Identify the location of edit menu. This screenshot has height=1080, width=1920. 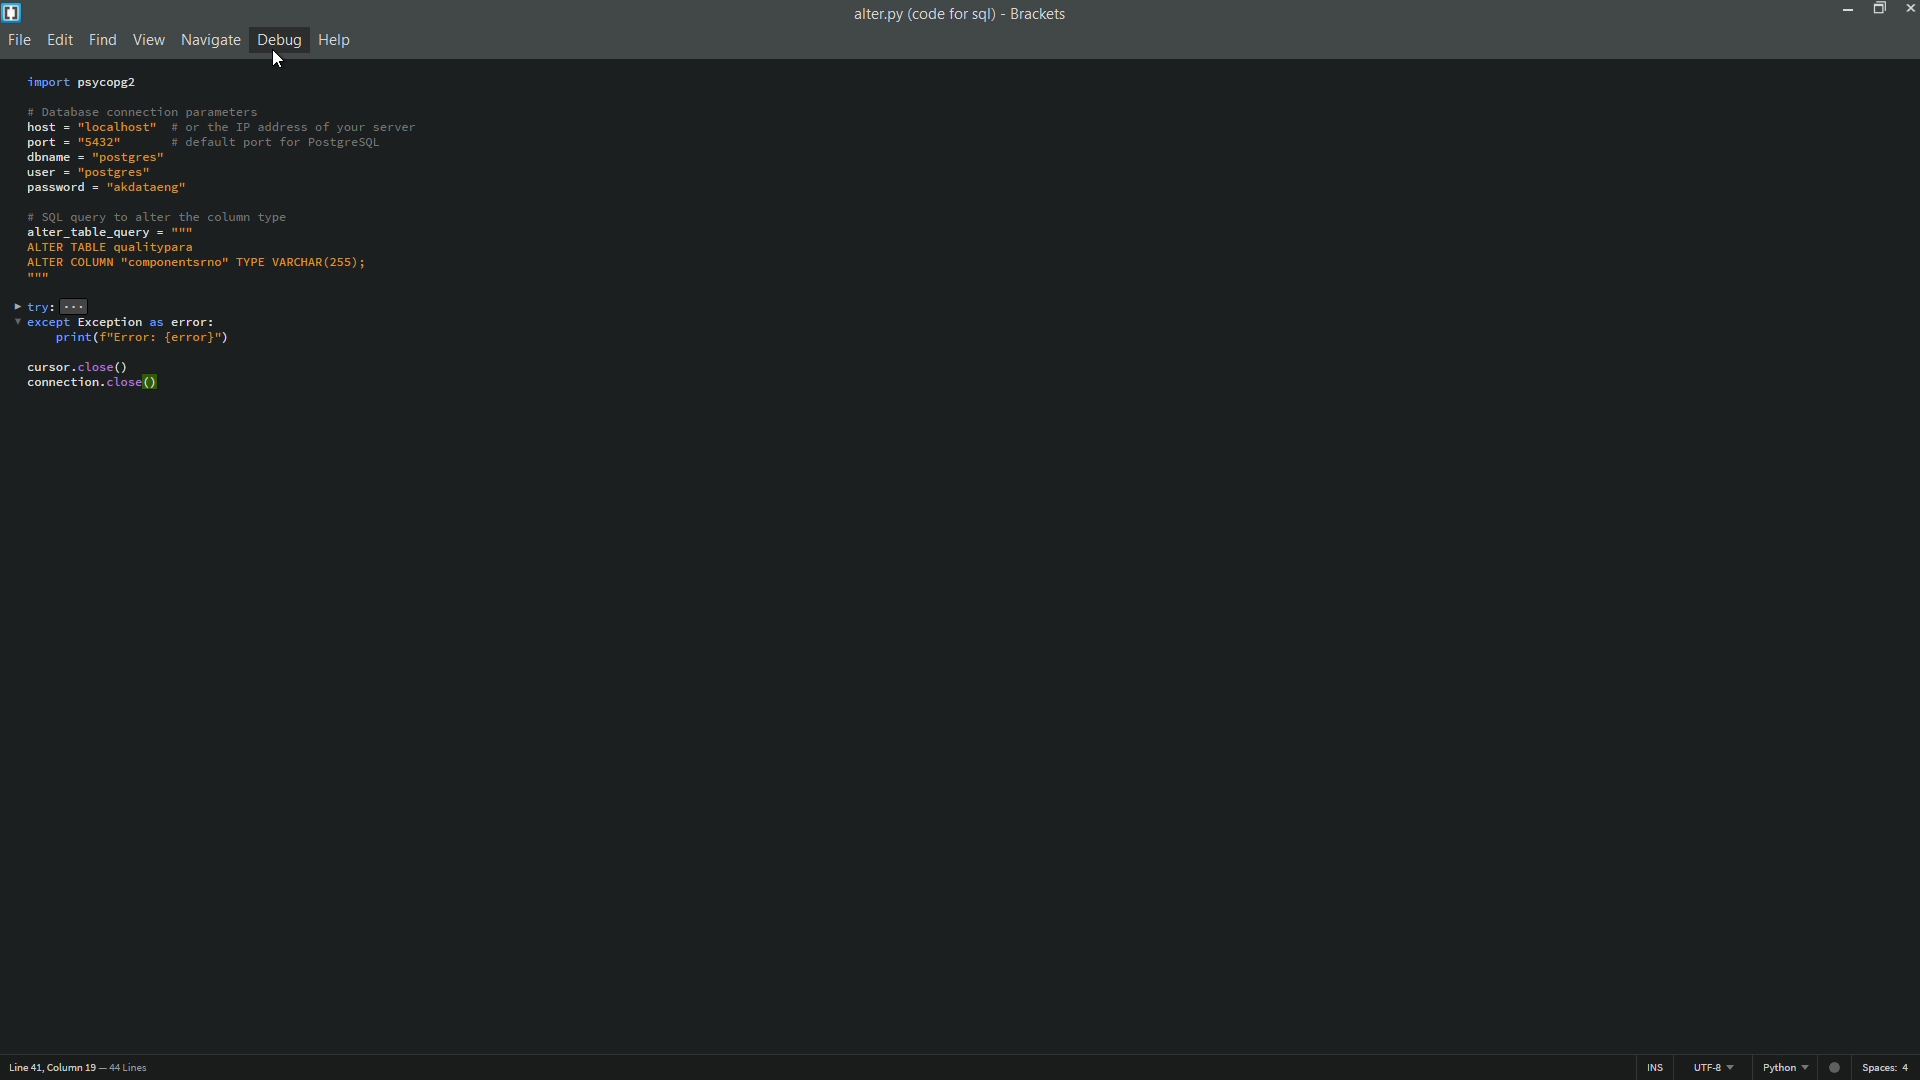
(59, 39).